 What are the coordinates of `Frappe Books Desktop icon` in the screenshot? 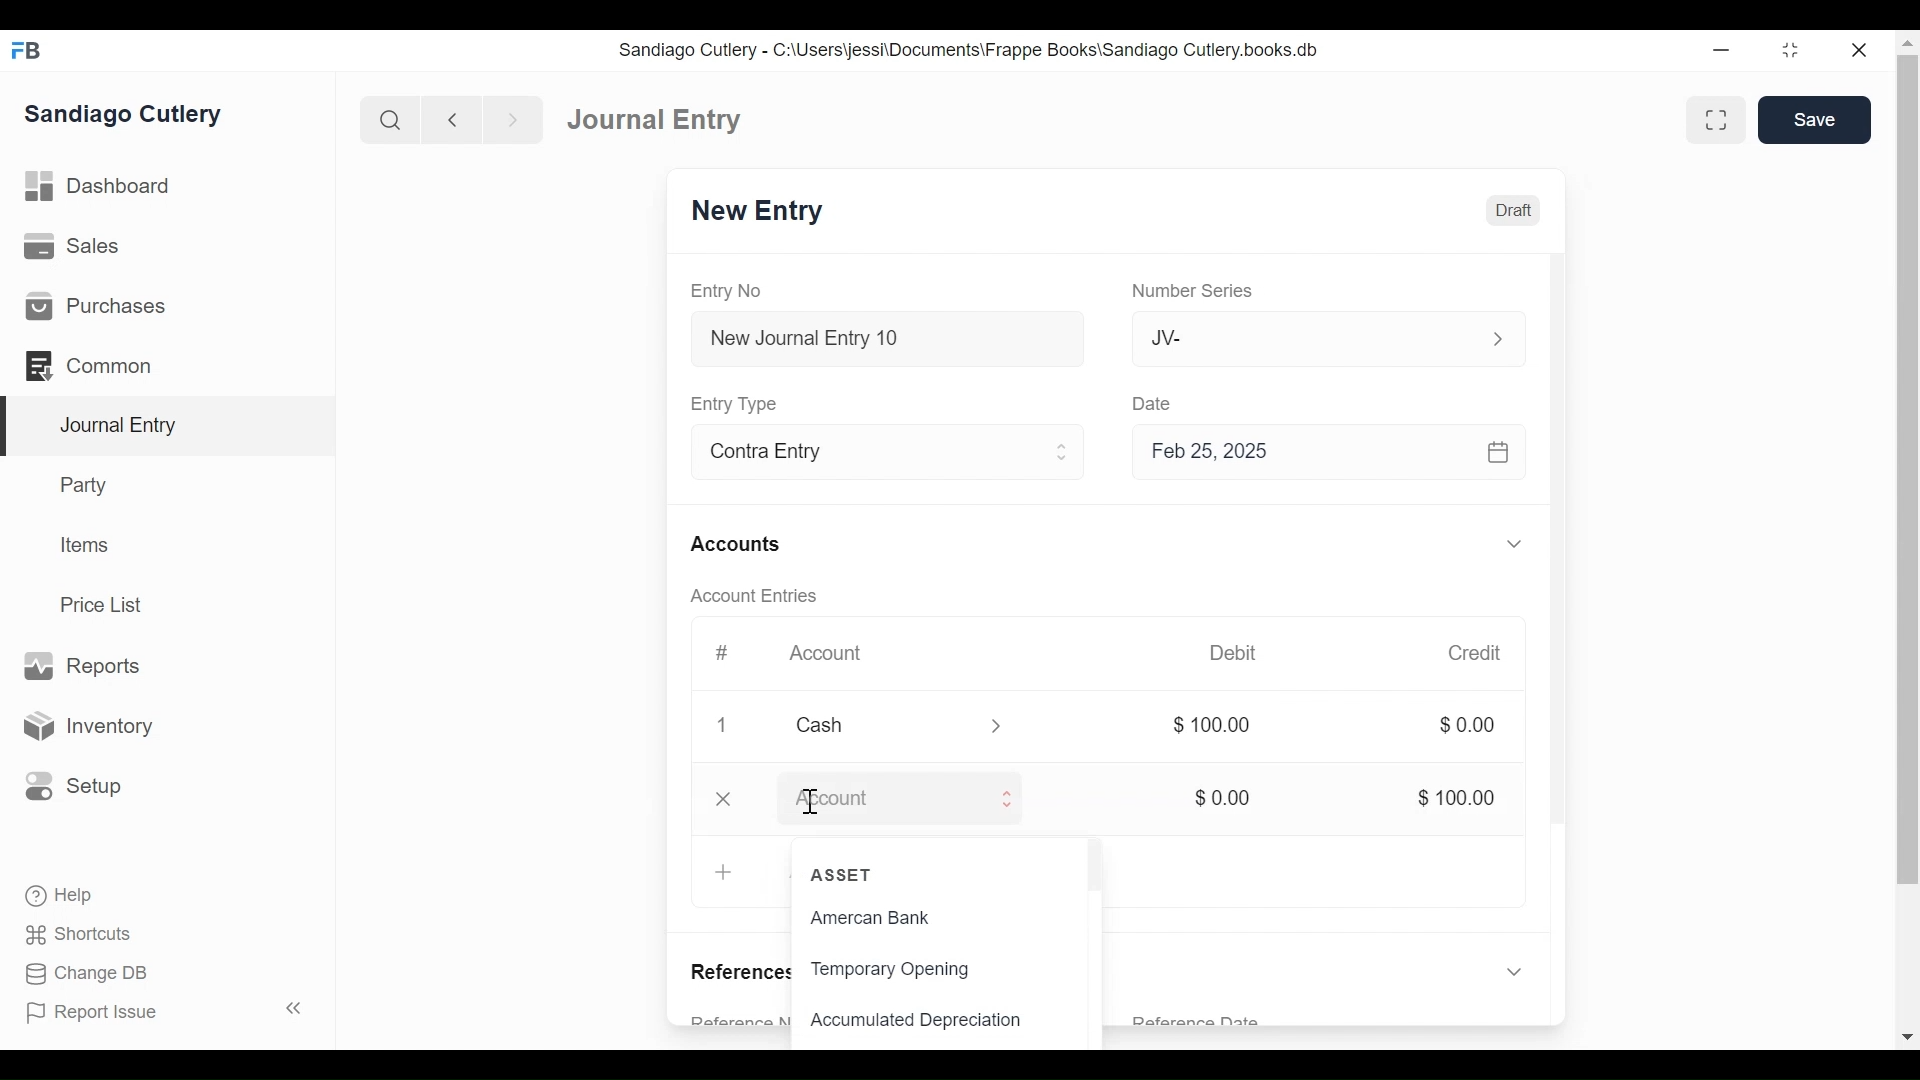 It's located at (25, 50).